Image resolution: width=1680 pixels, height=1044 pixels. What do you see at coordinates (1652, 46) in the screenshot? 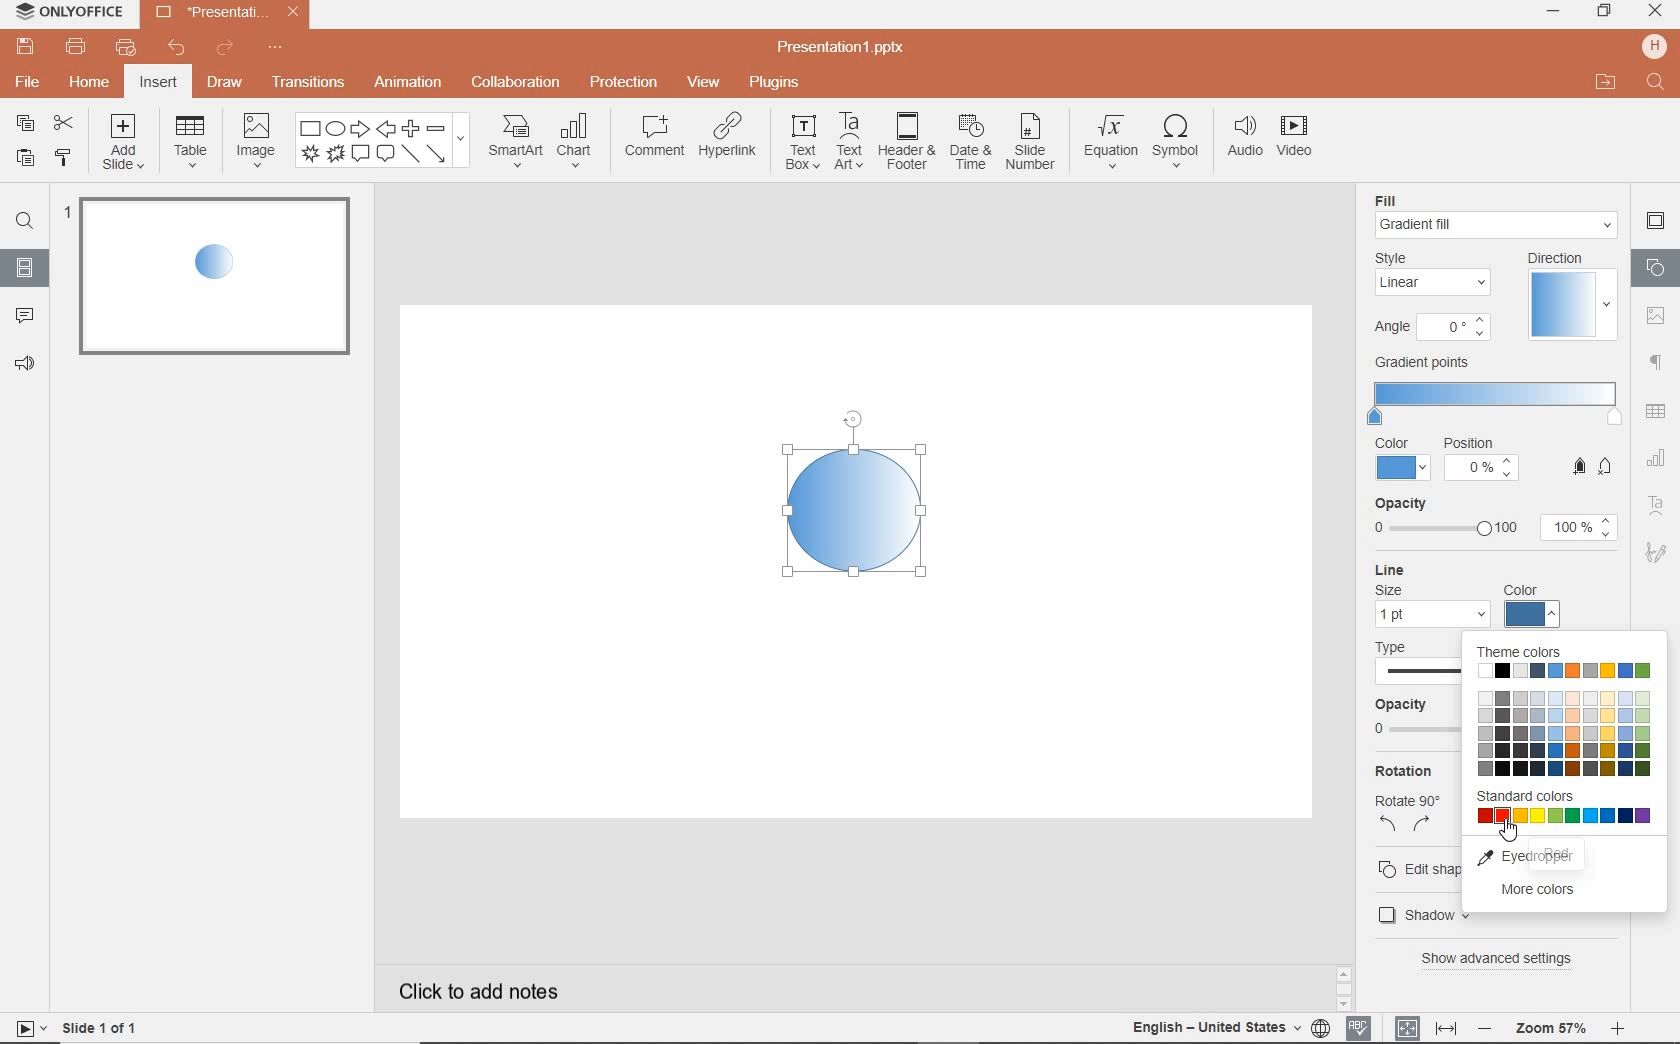
I see `hp` at bounding box center [1652, 46].